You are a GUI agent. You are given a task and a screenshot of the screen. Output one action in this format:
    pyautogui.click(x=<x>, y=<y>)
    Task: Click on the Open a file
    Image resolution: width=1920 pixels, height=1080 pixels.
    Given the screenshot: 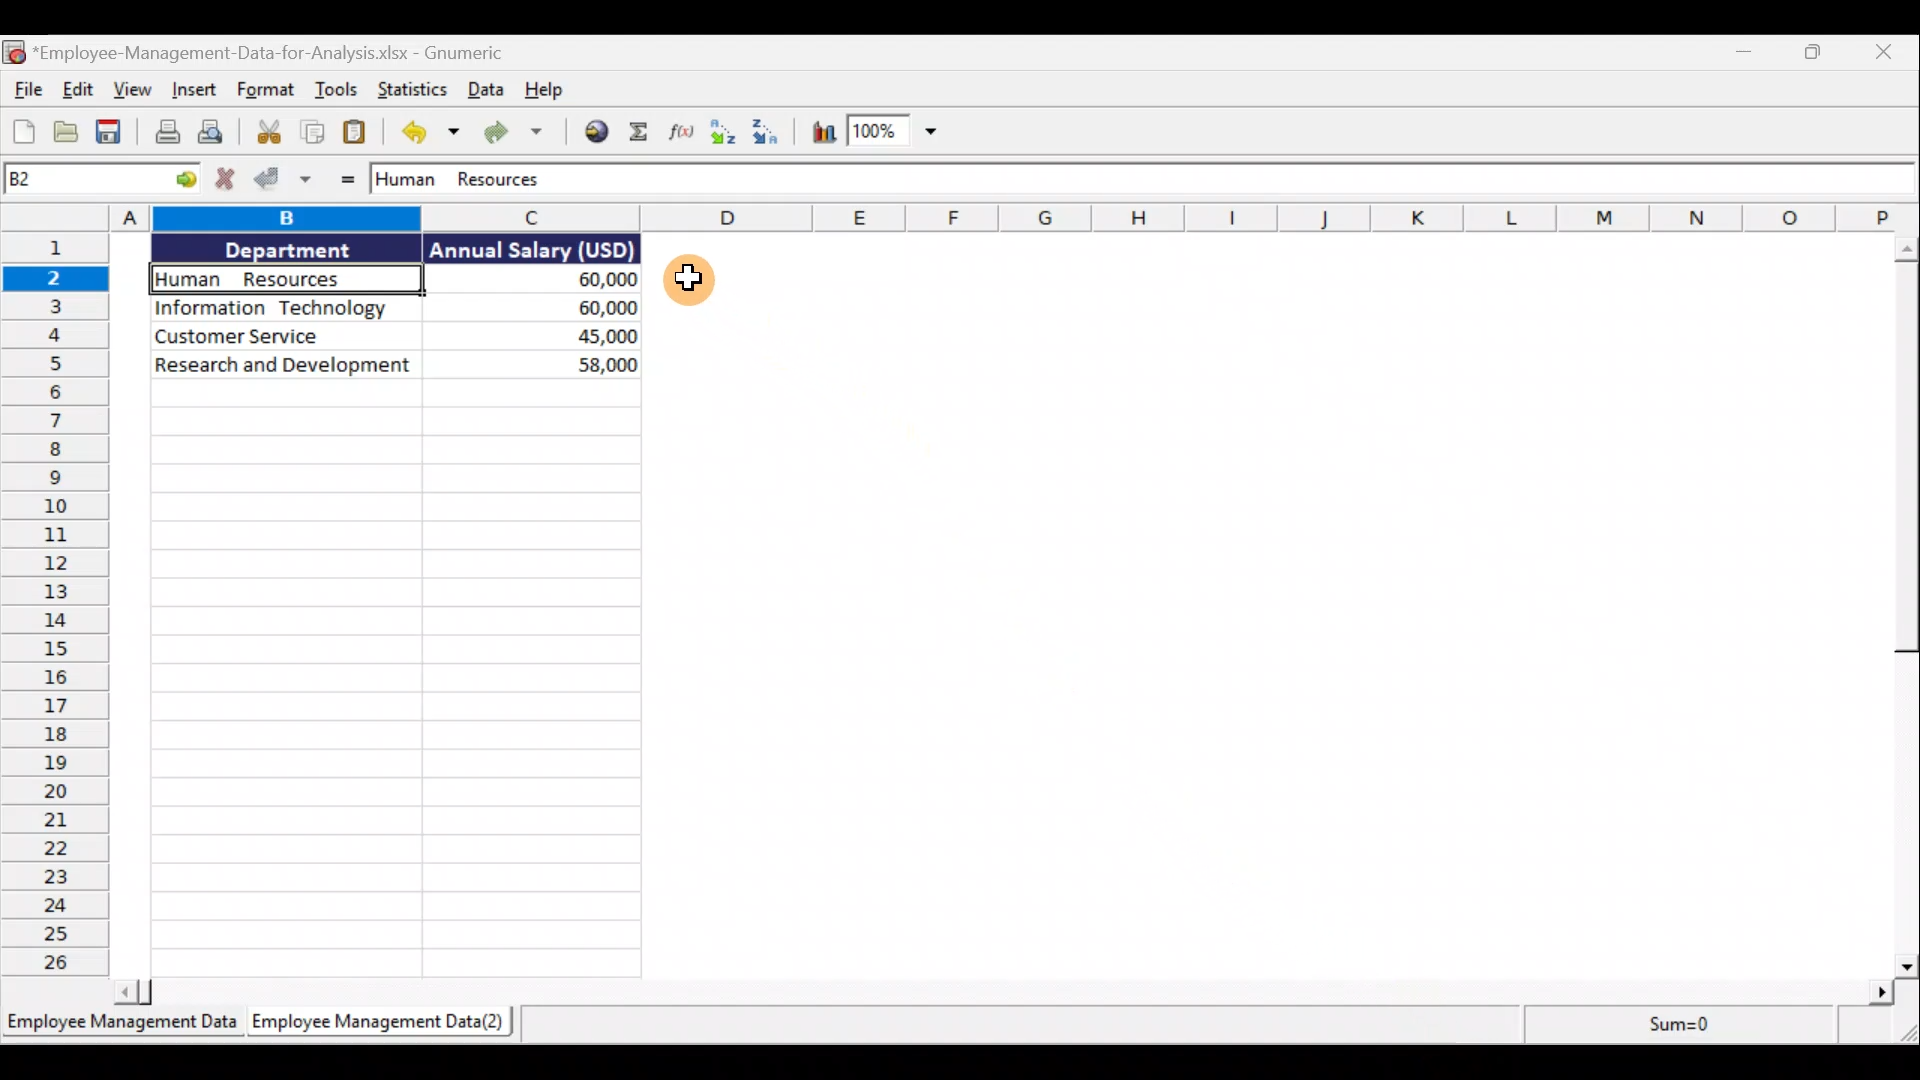 What is the action you would take?
    pyautogui.click(x=70, y=130)
    